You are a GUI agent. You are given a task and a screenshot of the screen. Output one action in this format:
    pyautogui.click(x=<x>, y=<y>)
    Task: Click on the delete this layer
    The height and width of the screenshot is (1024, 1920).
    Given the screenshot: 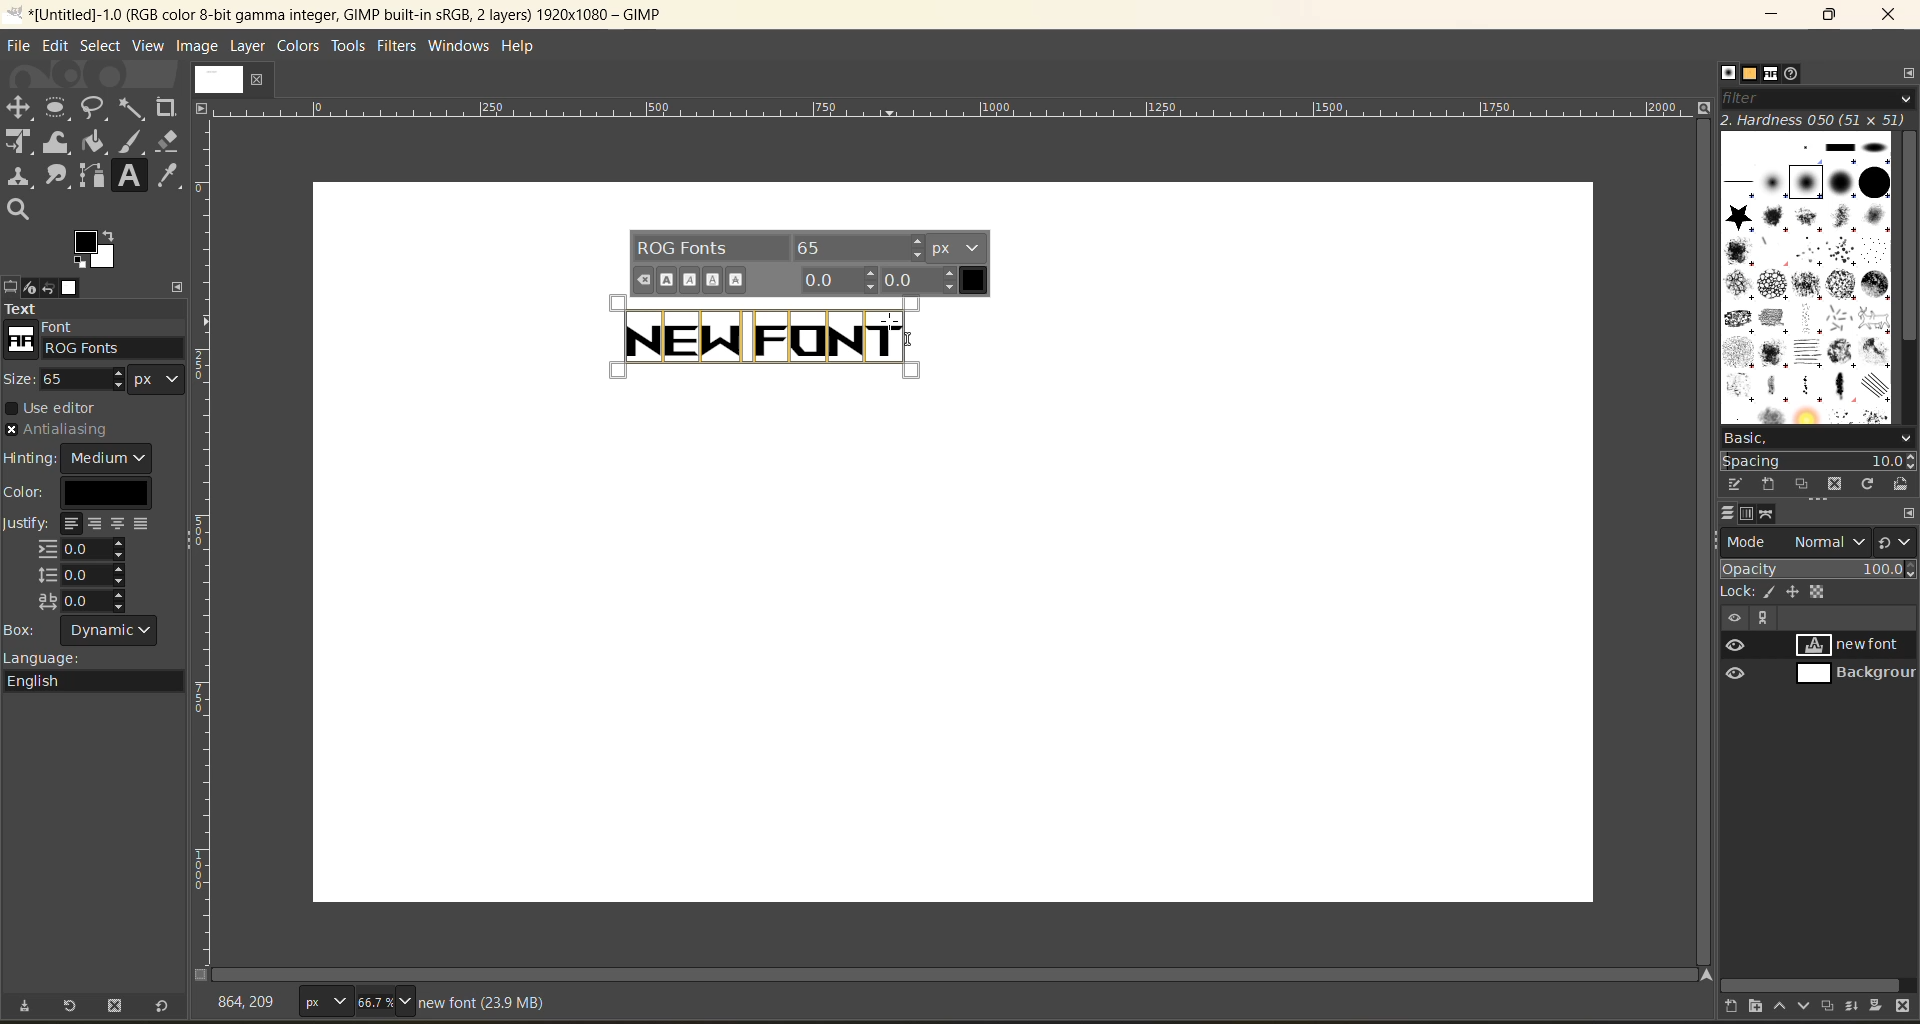 What is the action you would take?
    pyautogui.click(x=1903, y=1007)
    